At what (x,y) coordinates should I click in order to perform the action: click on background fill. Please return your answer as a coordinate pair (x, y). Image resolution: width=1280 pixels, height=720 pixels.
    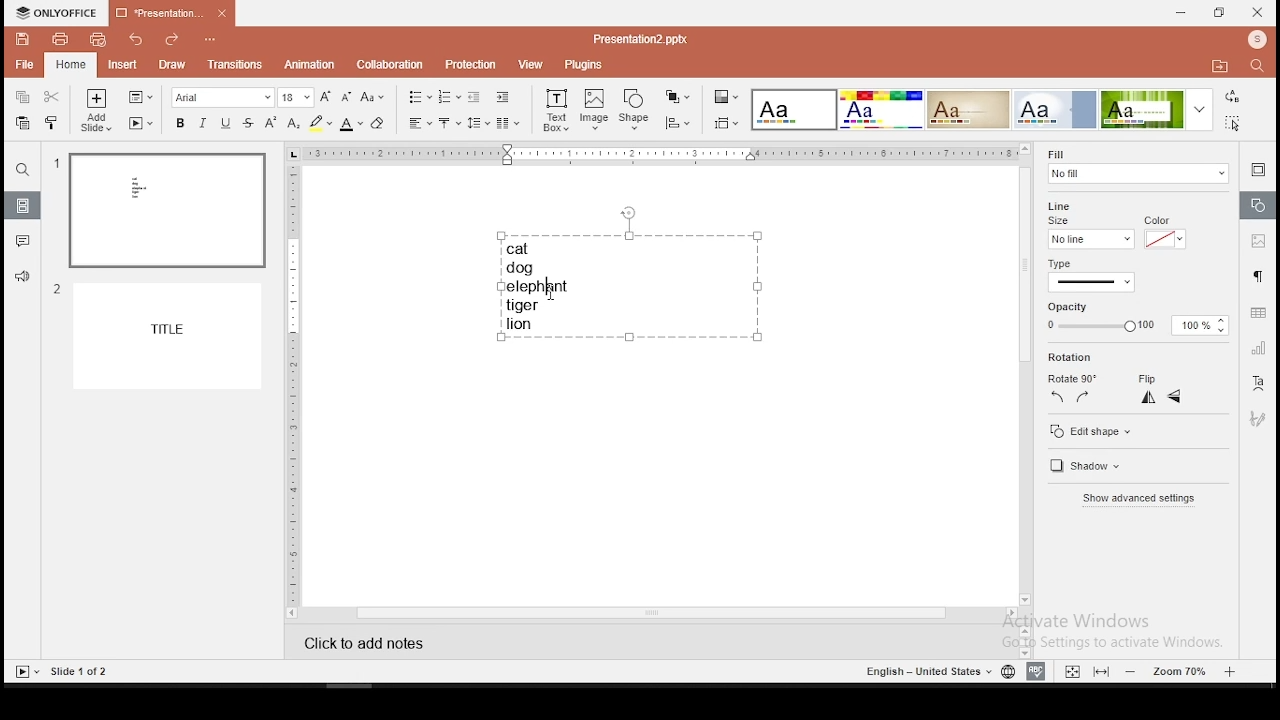
    Looking at the image, I should click on (1135, 168).